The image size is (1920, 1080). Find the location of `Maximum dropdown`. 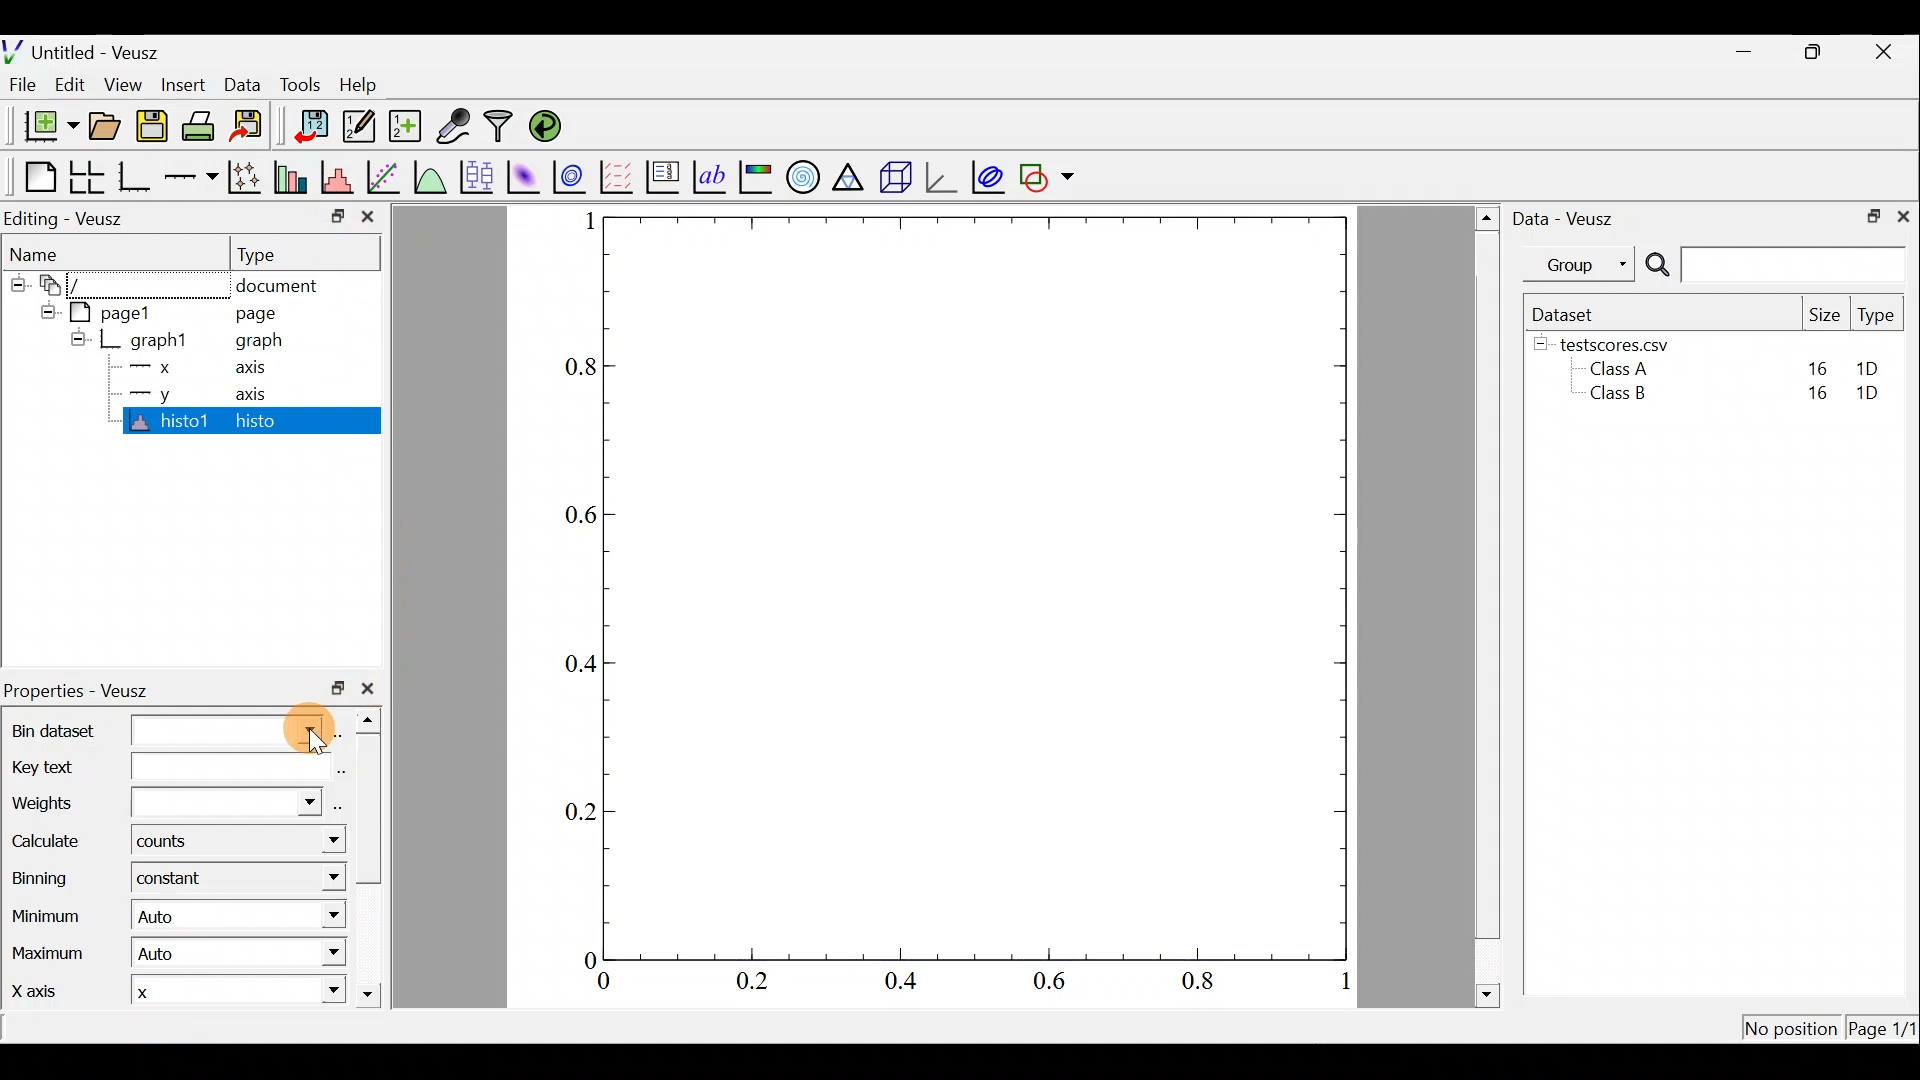

Maximum dropdown is located at coordinates (326, 953).